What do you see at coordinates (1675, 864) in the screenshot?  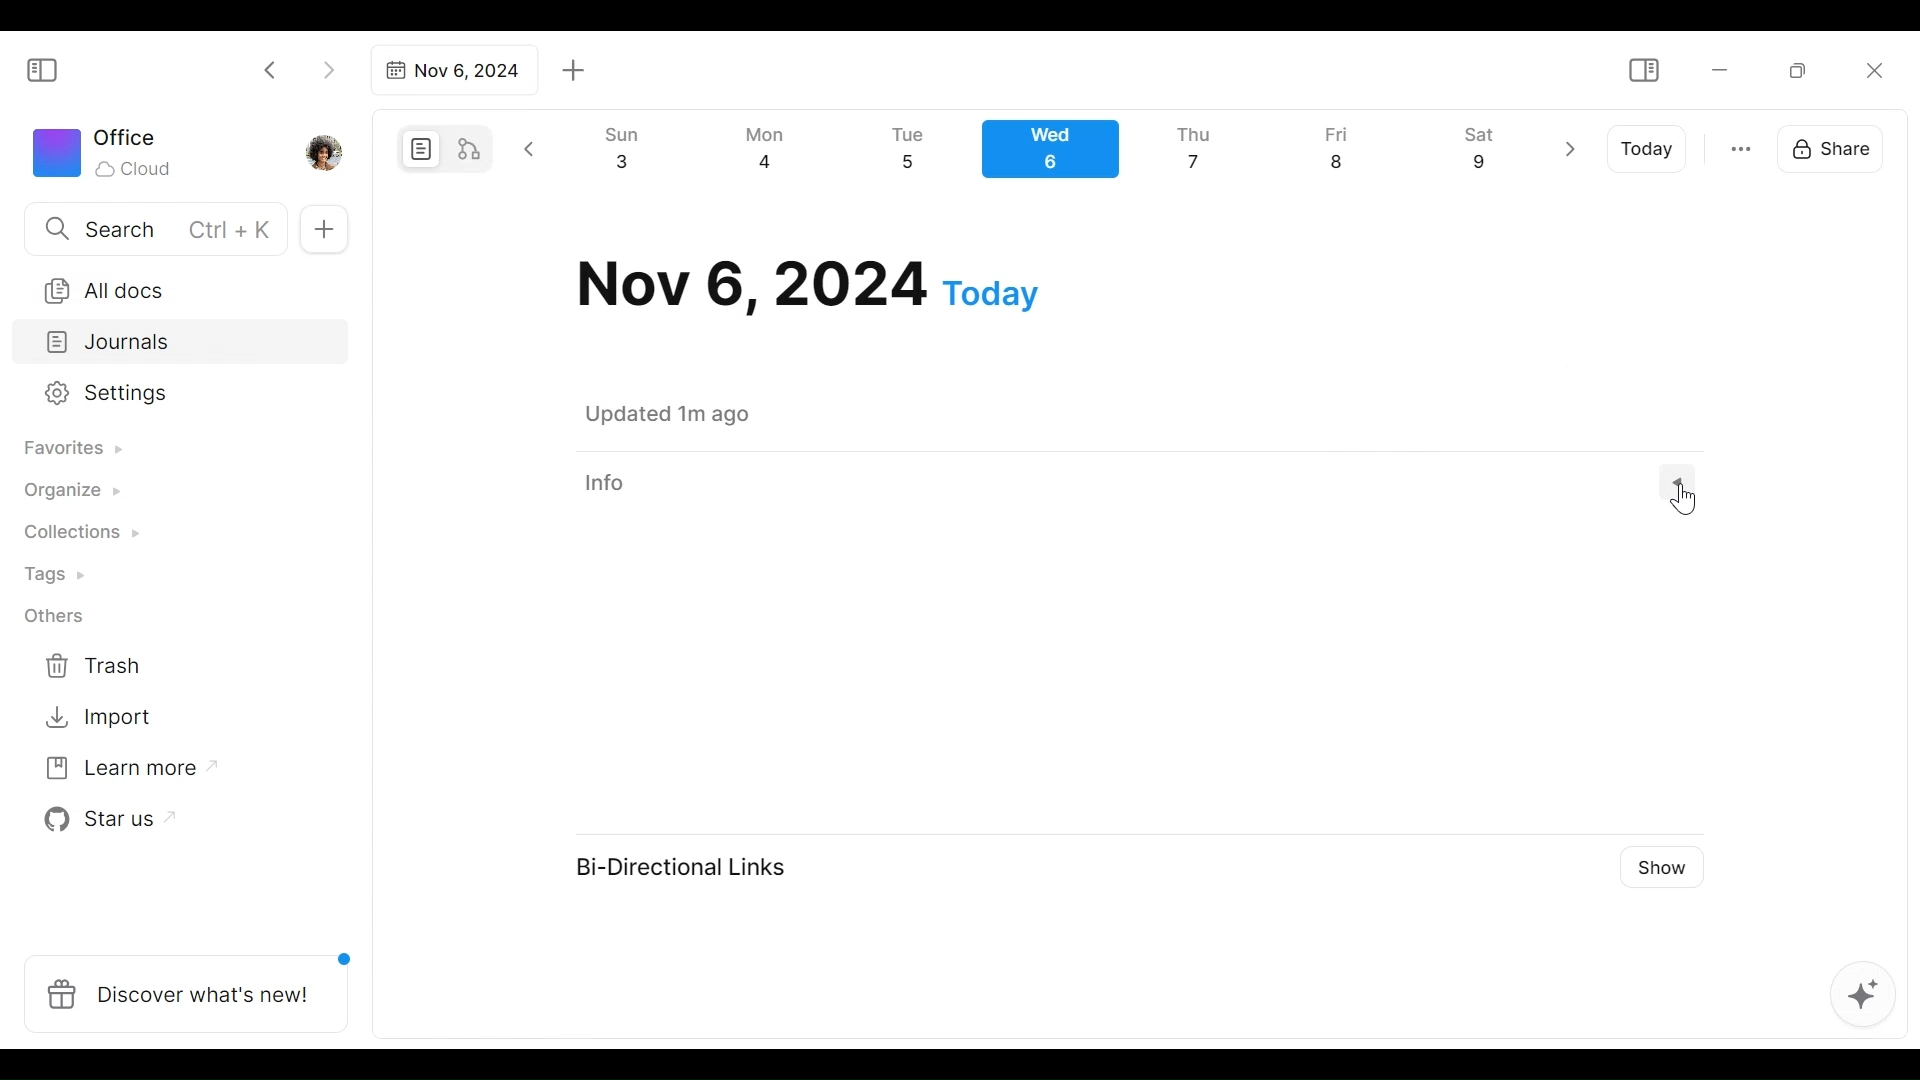 I see `Show` at bounding box center [1675, 864].